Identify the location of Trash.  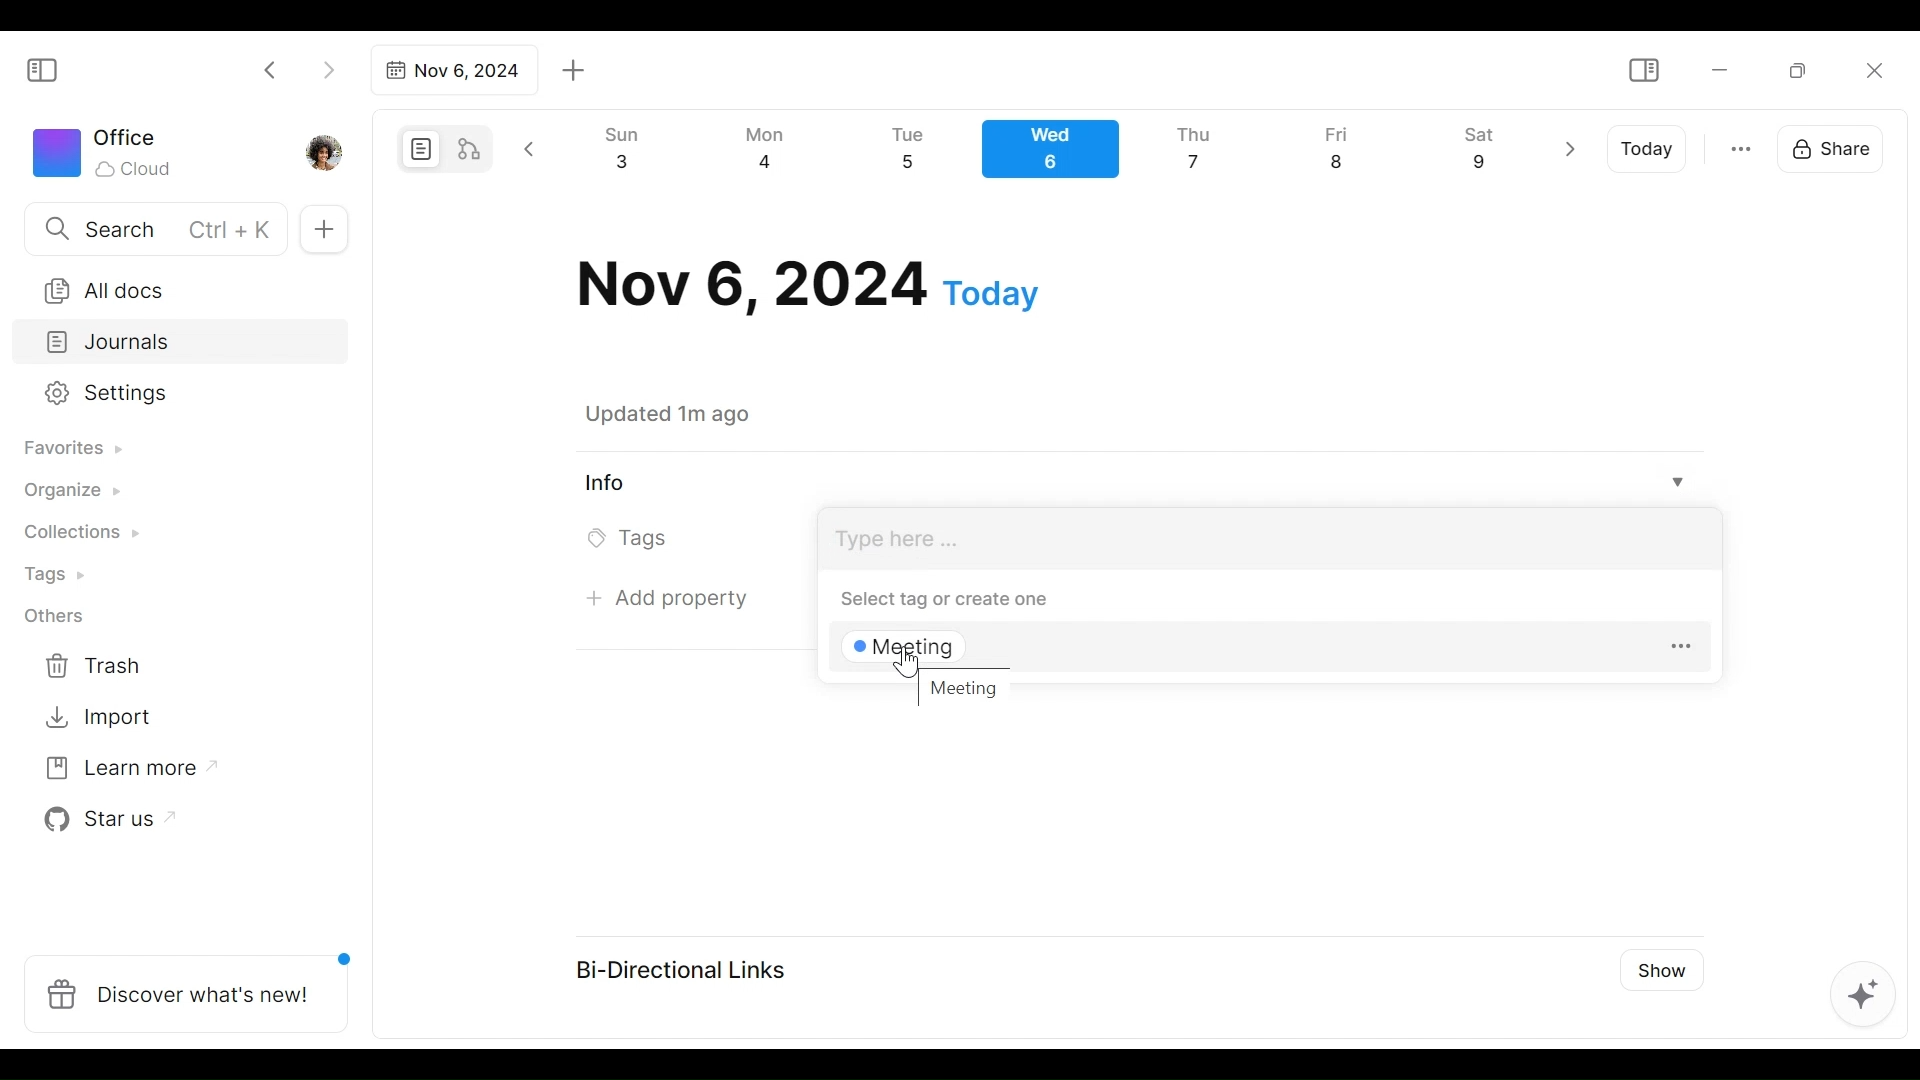
(95, 666).